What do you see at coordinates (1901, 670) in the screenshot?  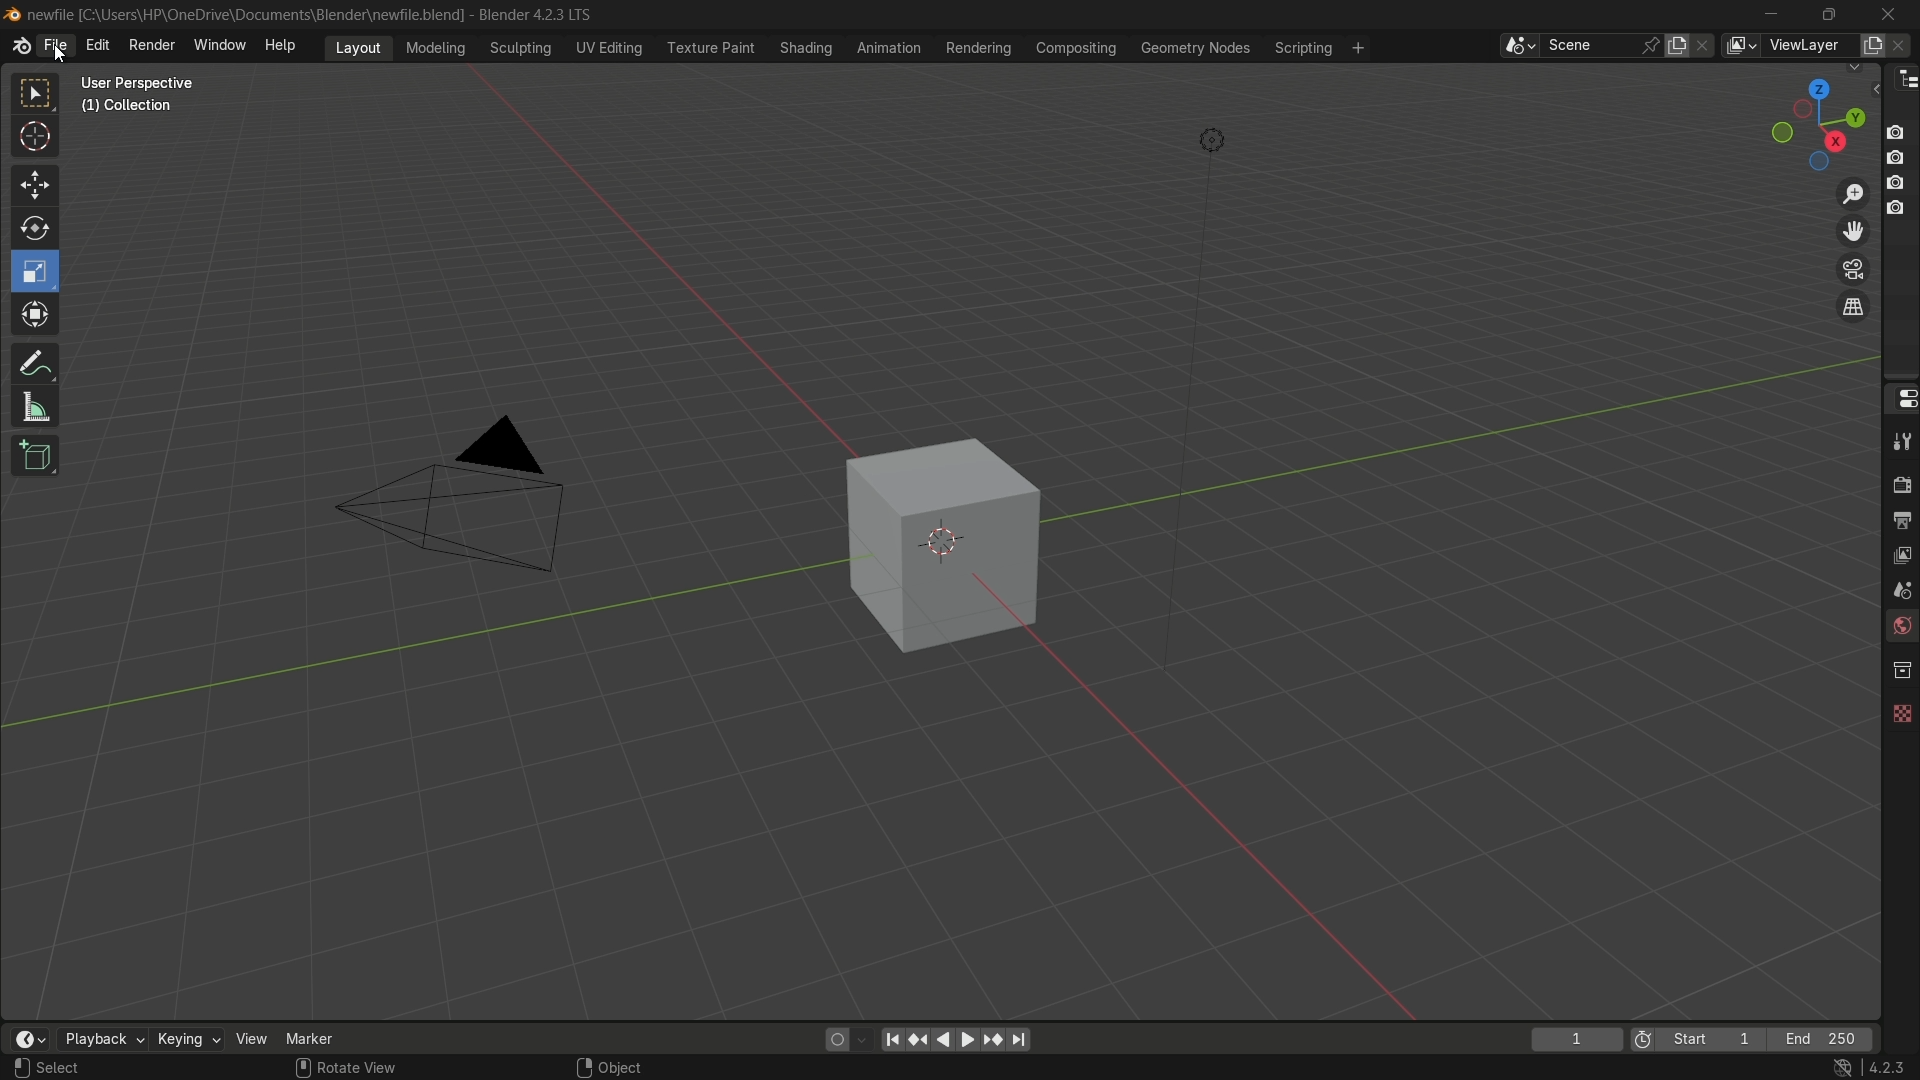 I see `collections` at bounding box center [1901, 670].